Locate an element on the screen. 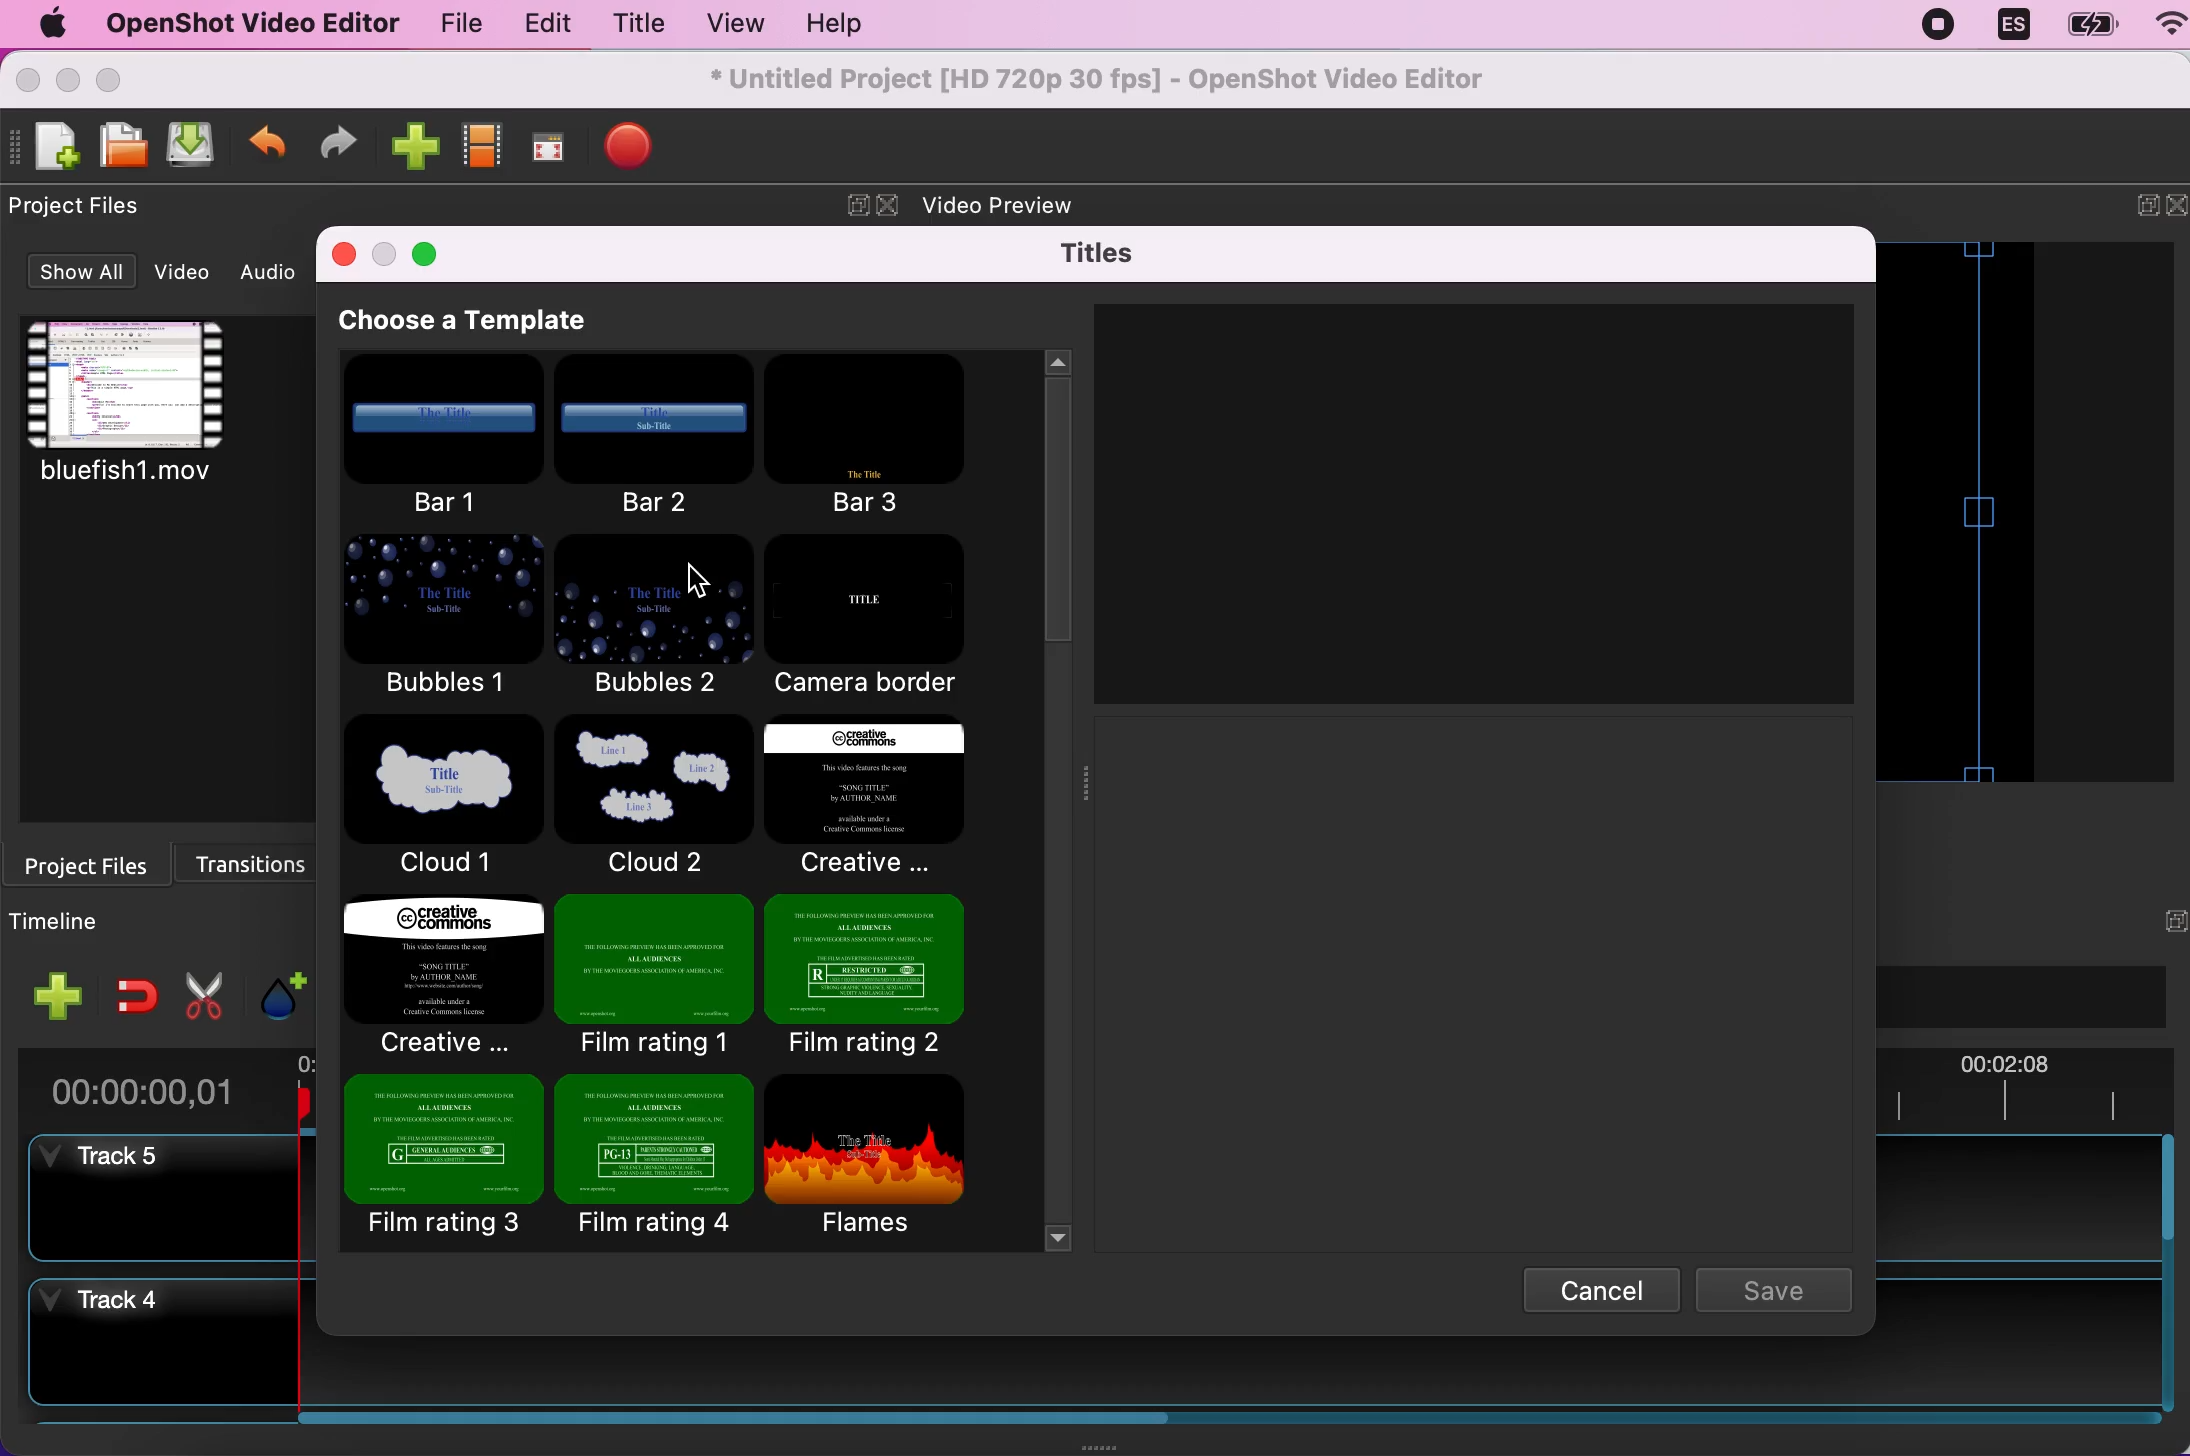 The height and width of the screenshot is (1456, 2190). close is located at coordinates (2176, 207).